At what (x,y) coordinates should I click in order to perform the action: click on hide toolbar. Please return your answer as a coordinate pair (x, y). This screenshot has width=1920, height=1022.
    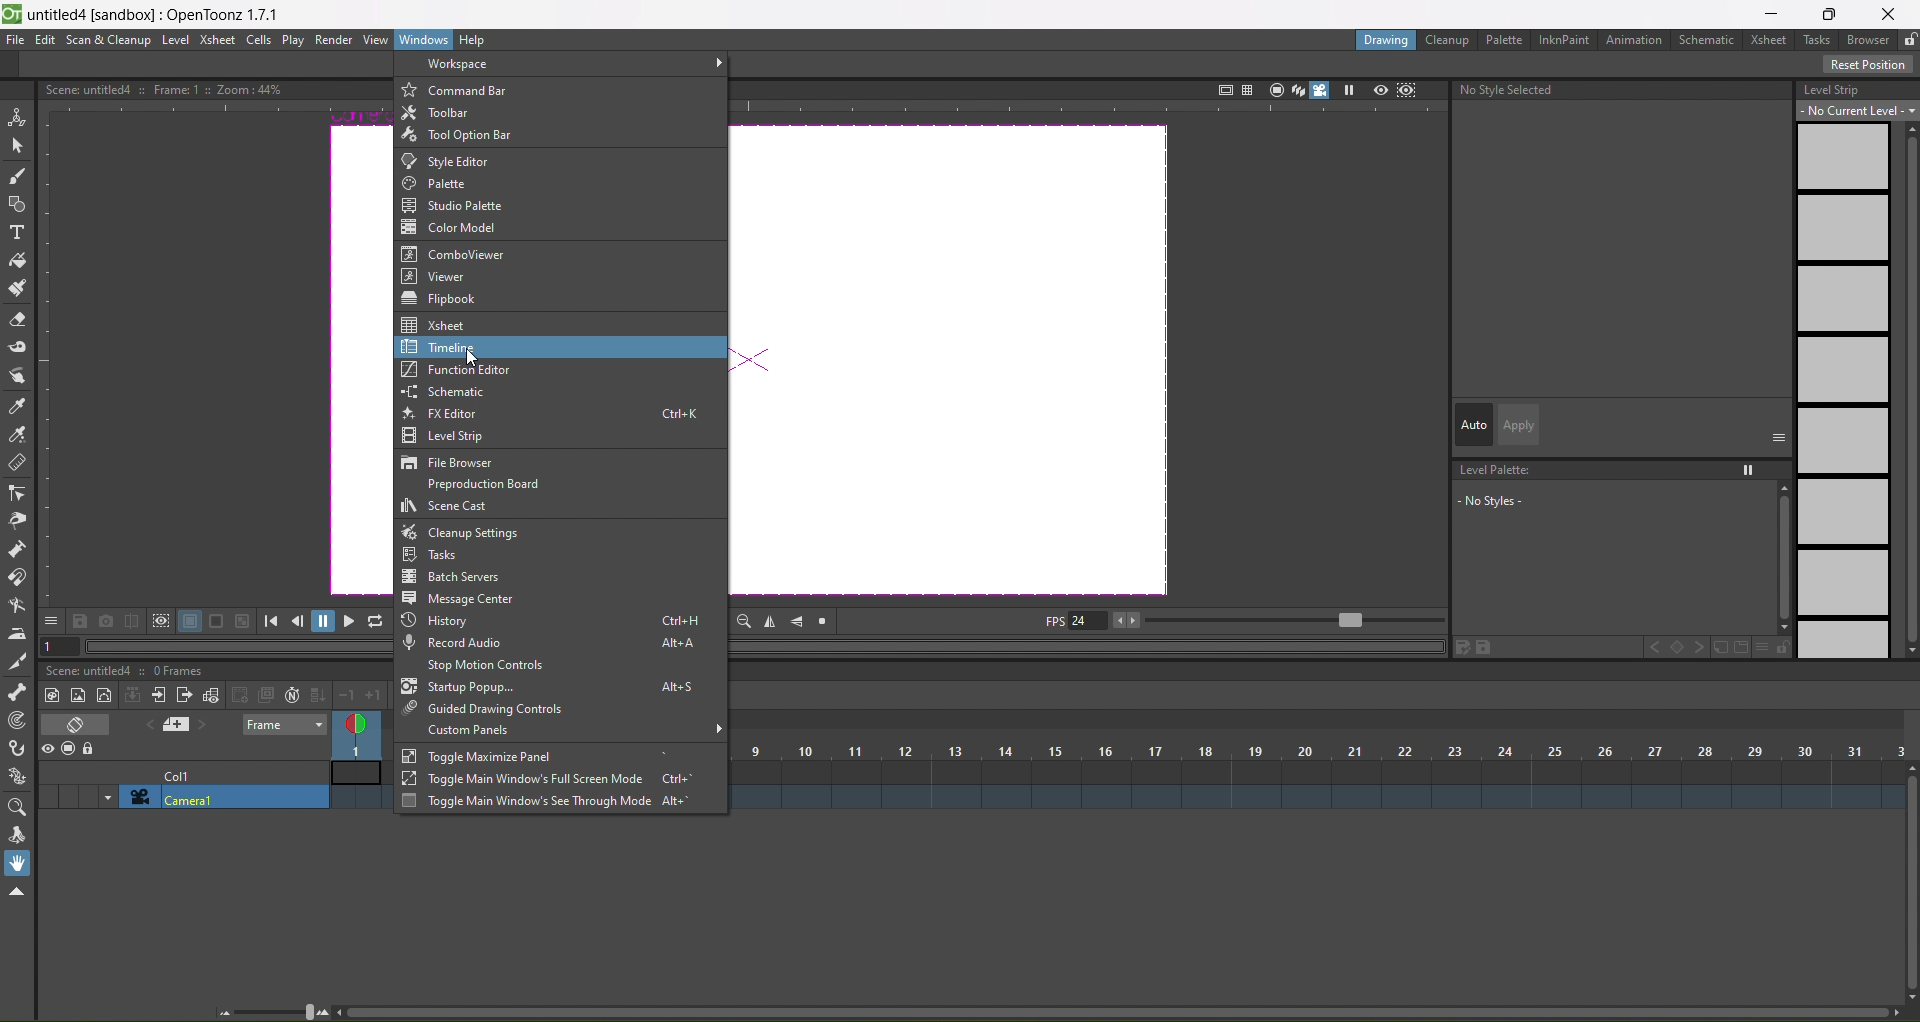
    Looking at the image, I should click on (16, 893).